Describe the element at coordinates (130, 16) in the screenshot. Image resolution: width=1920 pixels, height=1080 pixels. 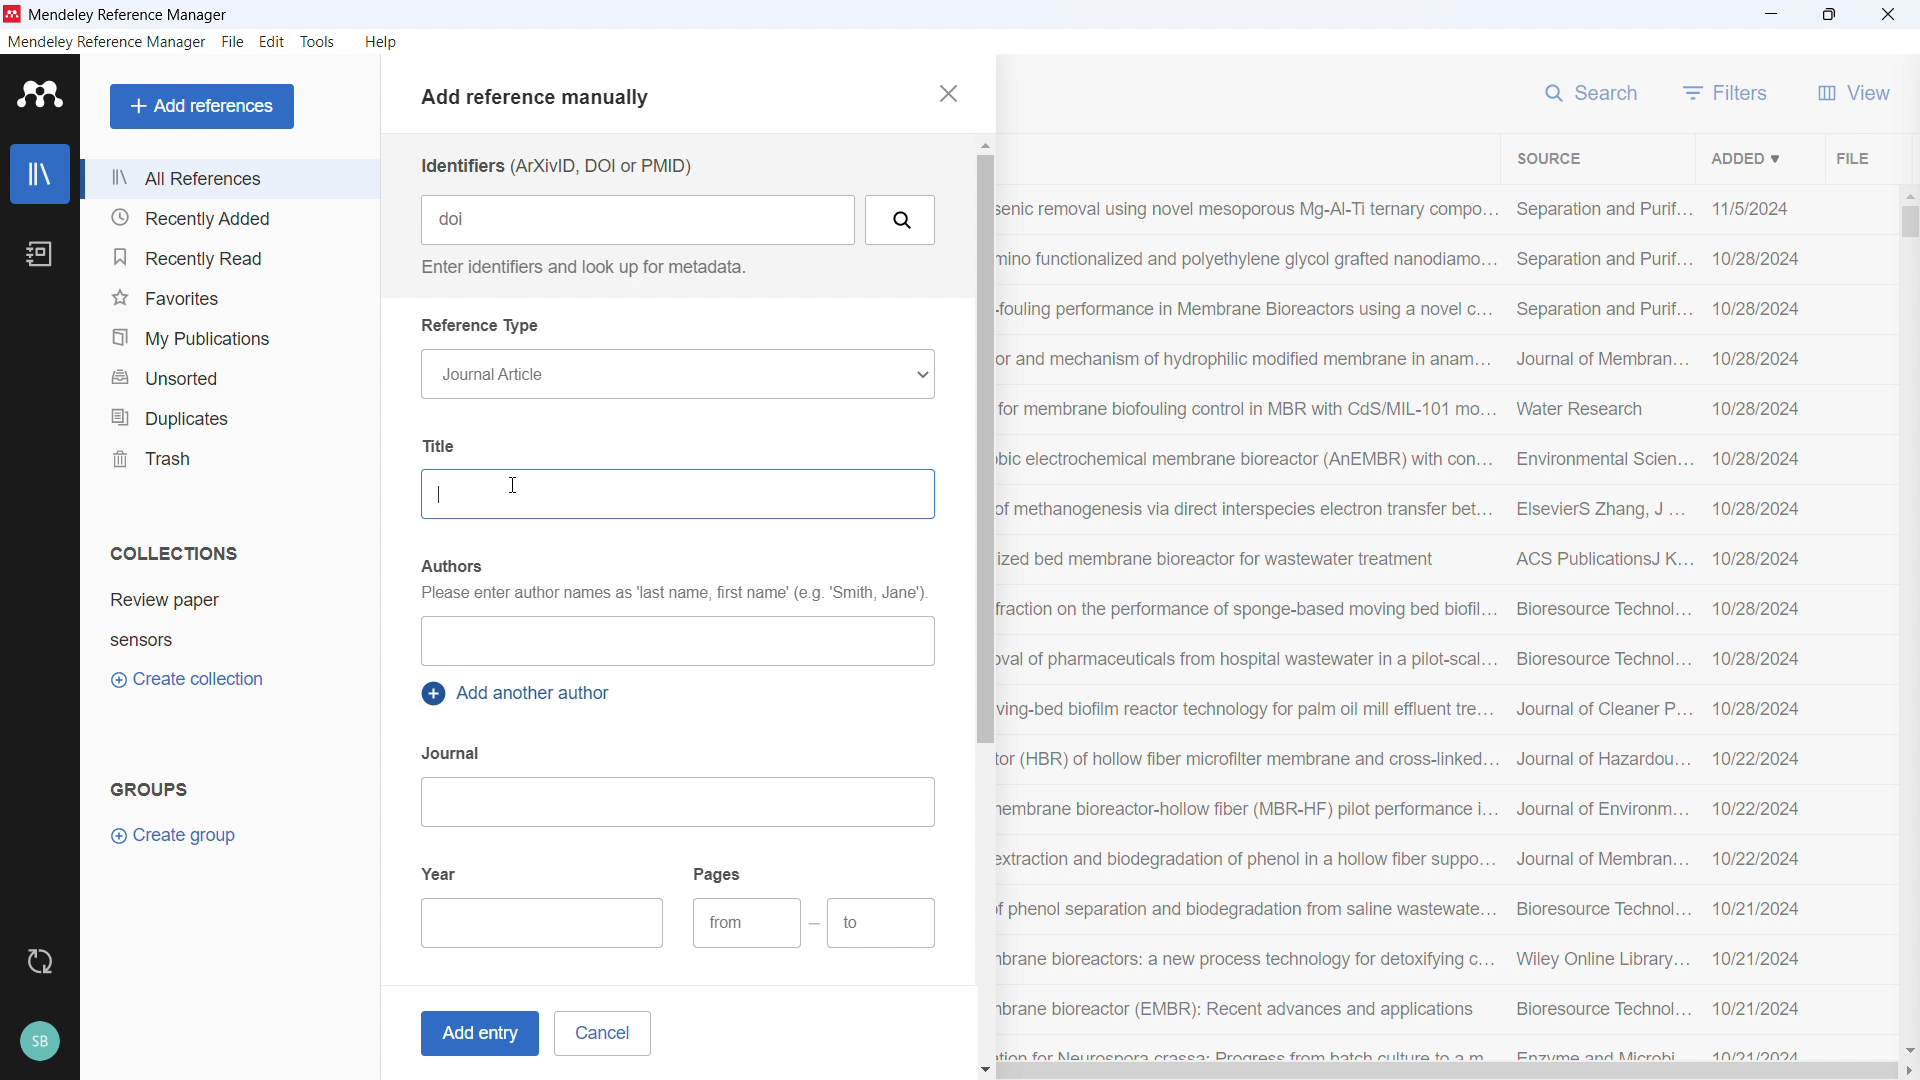
I see `title` at that location.